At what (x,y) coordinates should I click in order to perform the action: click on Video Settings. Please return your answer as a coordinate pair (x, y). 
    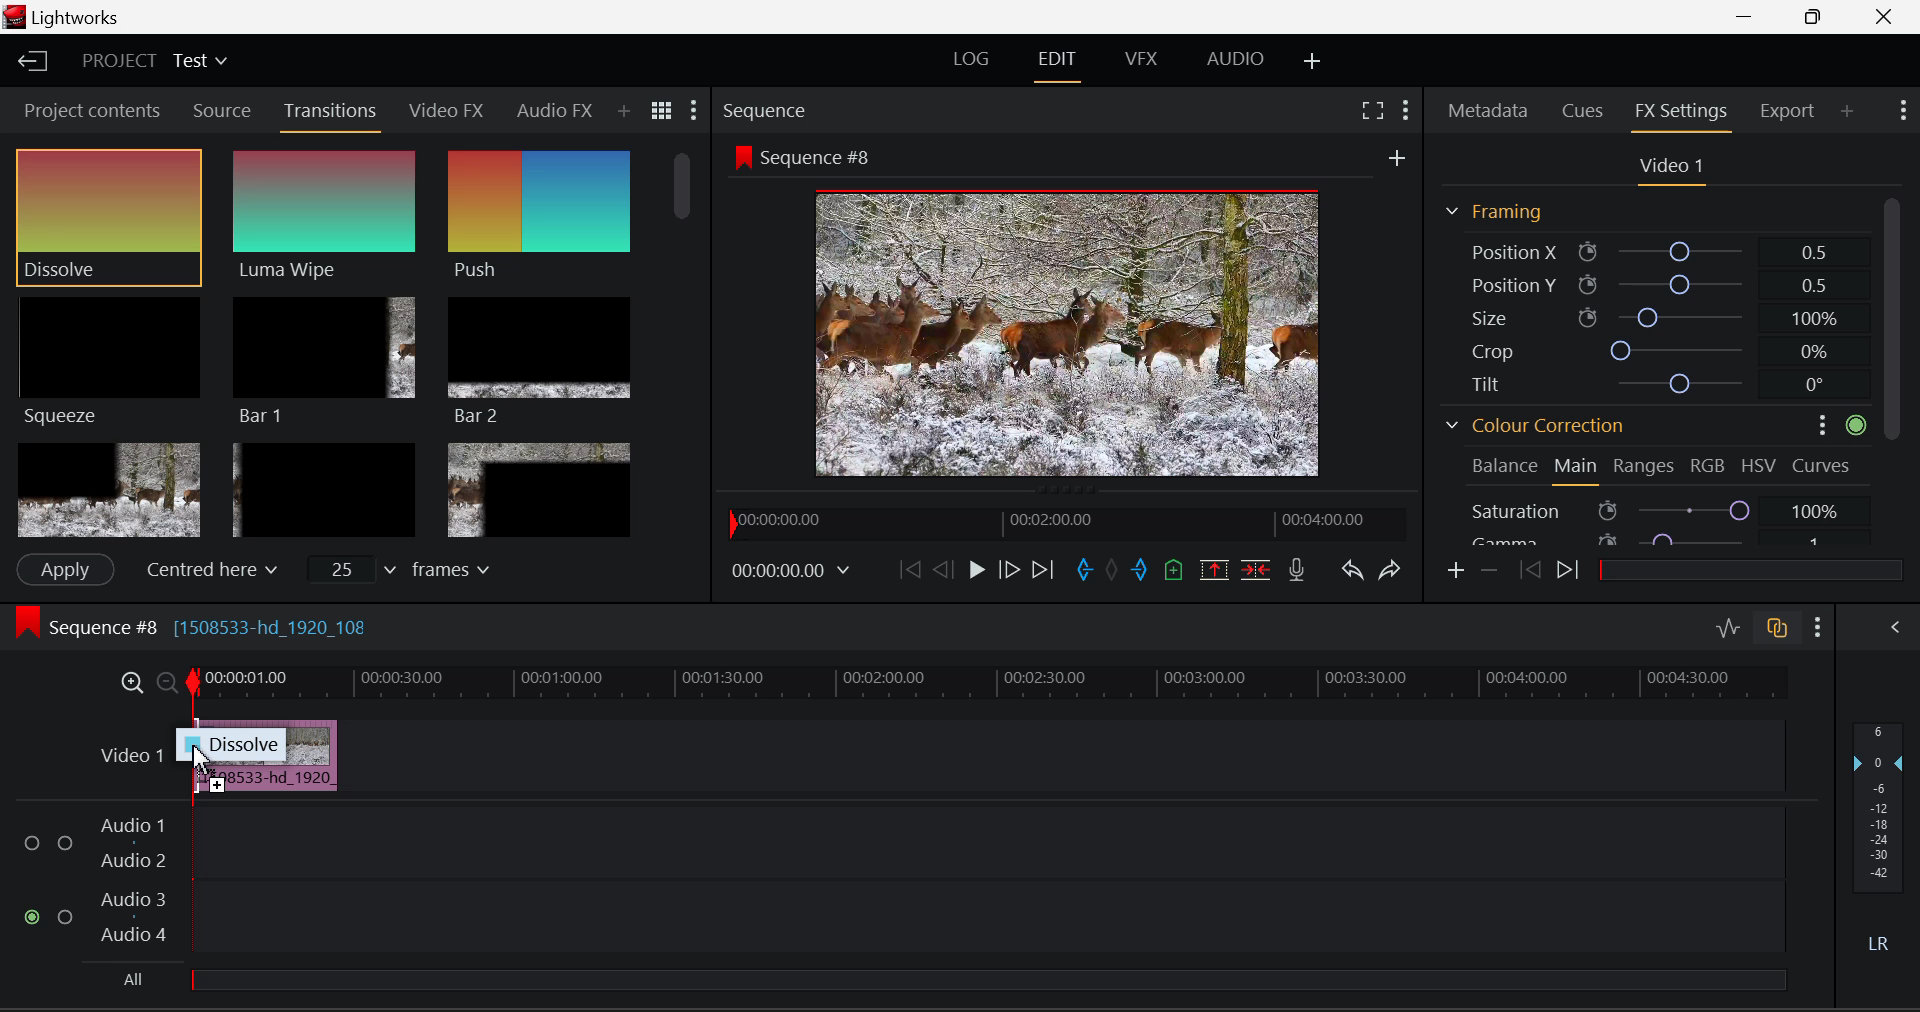
    Looking at the image, I should click on (1668, 168).